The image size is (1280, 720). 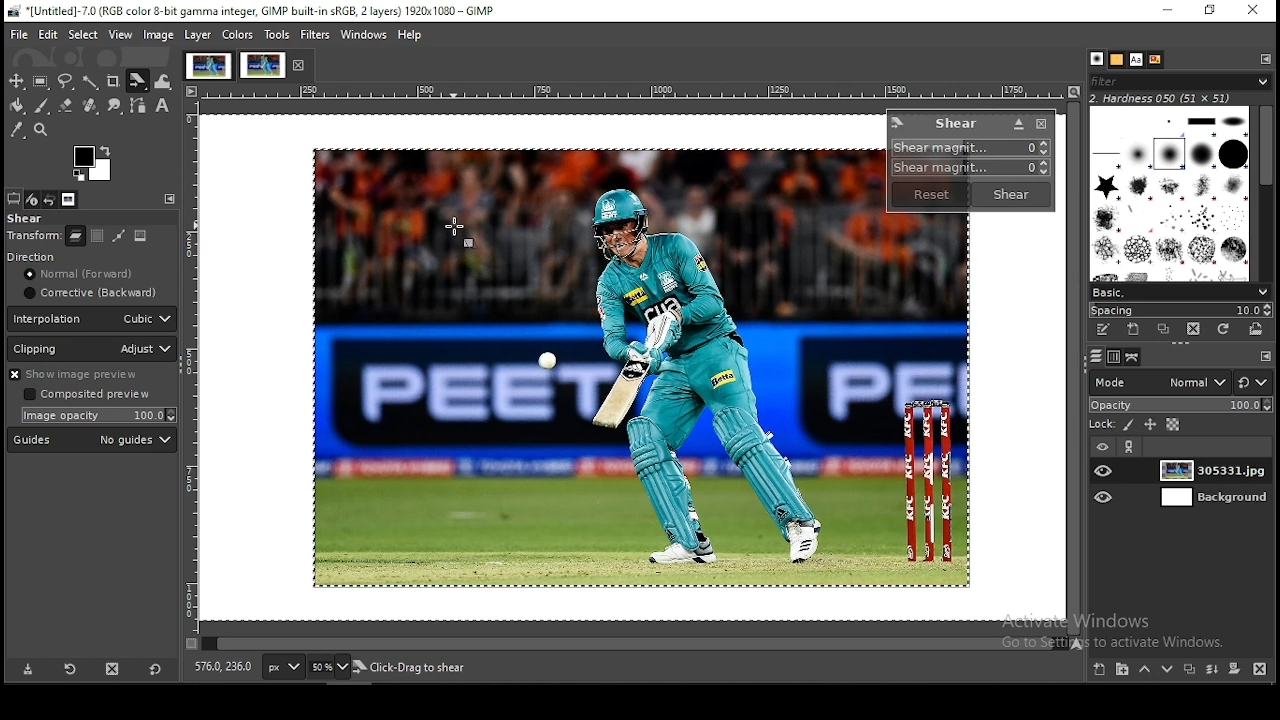 I want to click on interpolation , so click(x=92, y=319).